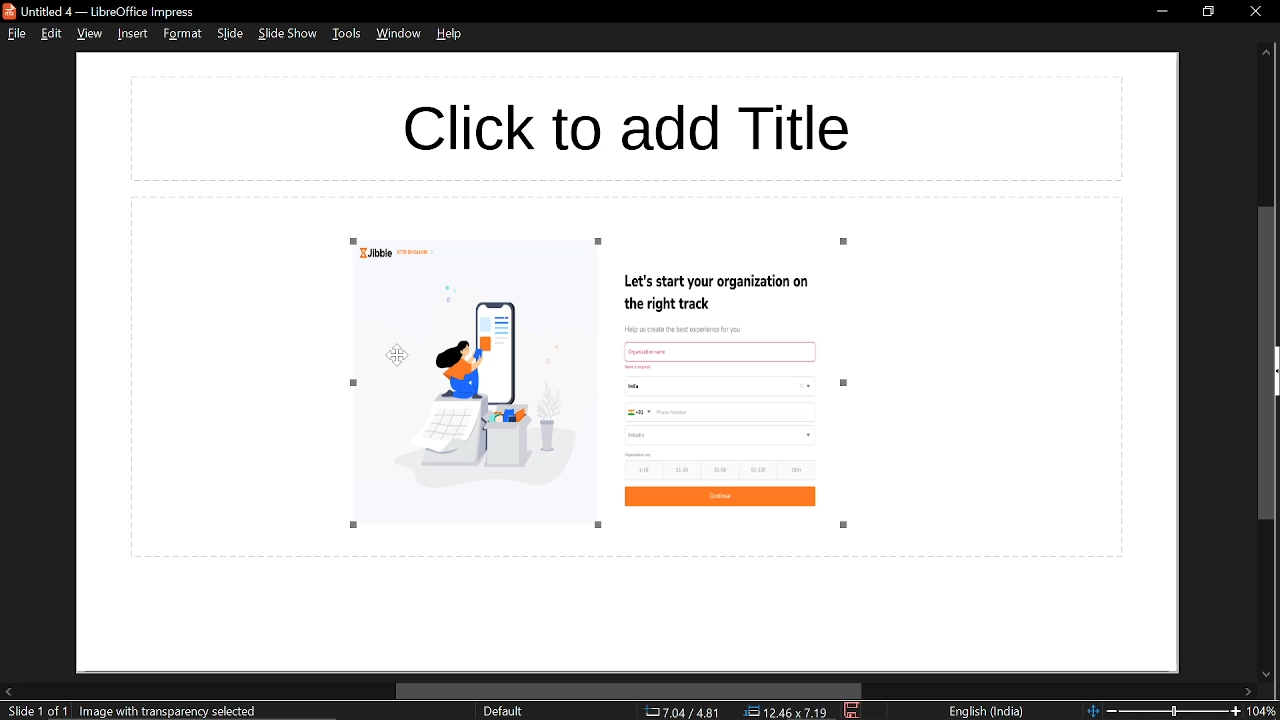  What do you see at coordinates (646, 125) in the screenshot?
I see `space for title` at bounding box center [646, 125].